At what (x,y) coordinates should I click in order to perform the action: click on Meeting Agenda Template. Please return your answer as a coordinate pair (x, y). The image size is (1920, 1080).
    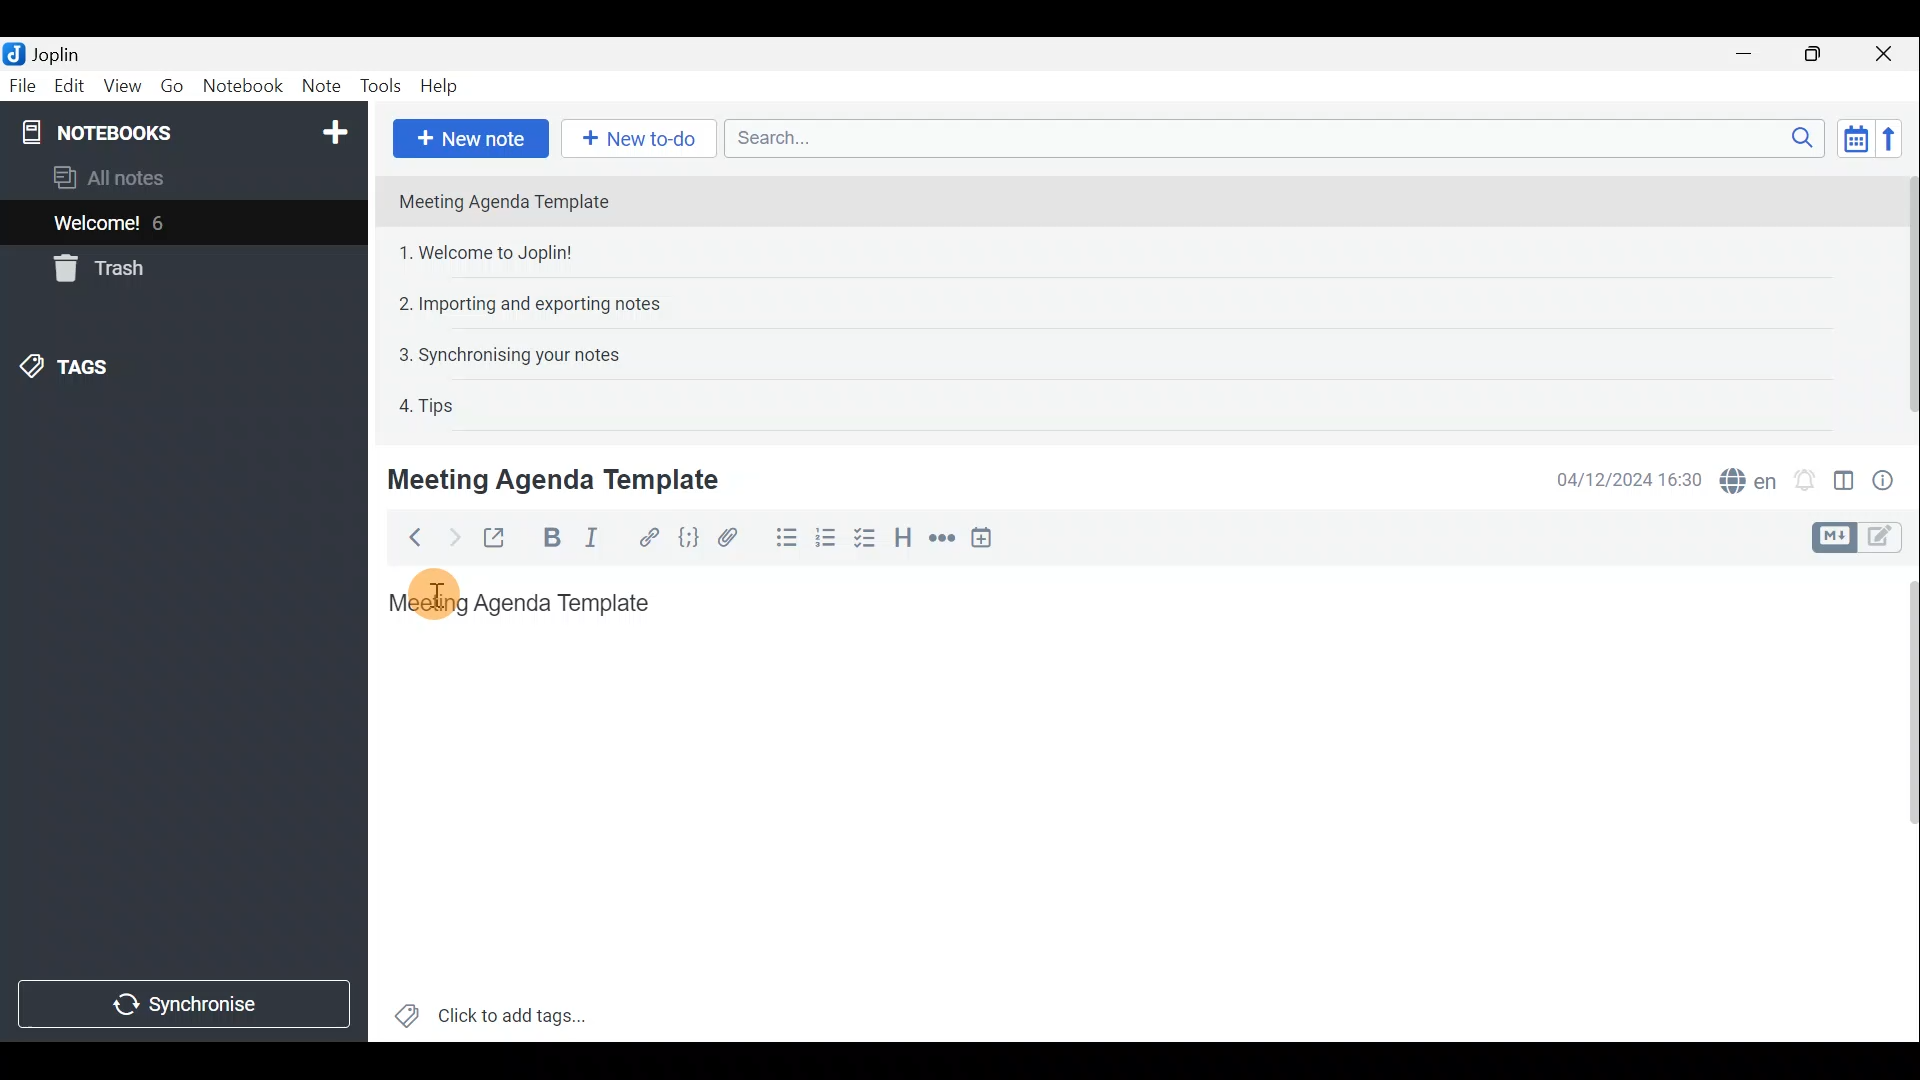
    Looking at the image, I should click on (506, 201).